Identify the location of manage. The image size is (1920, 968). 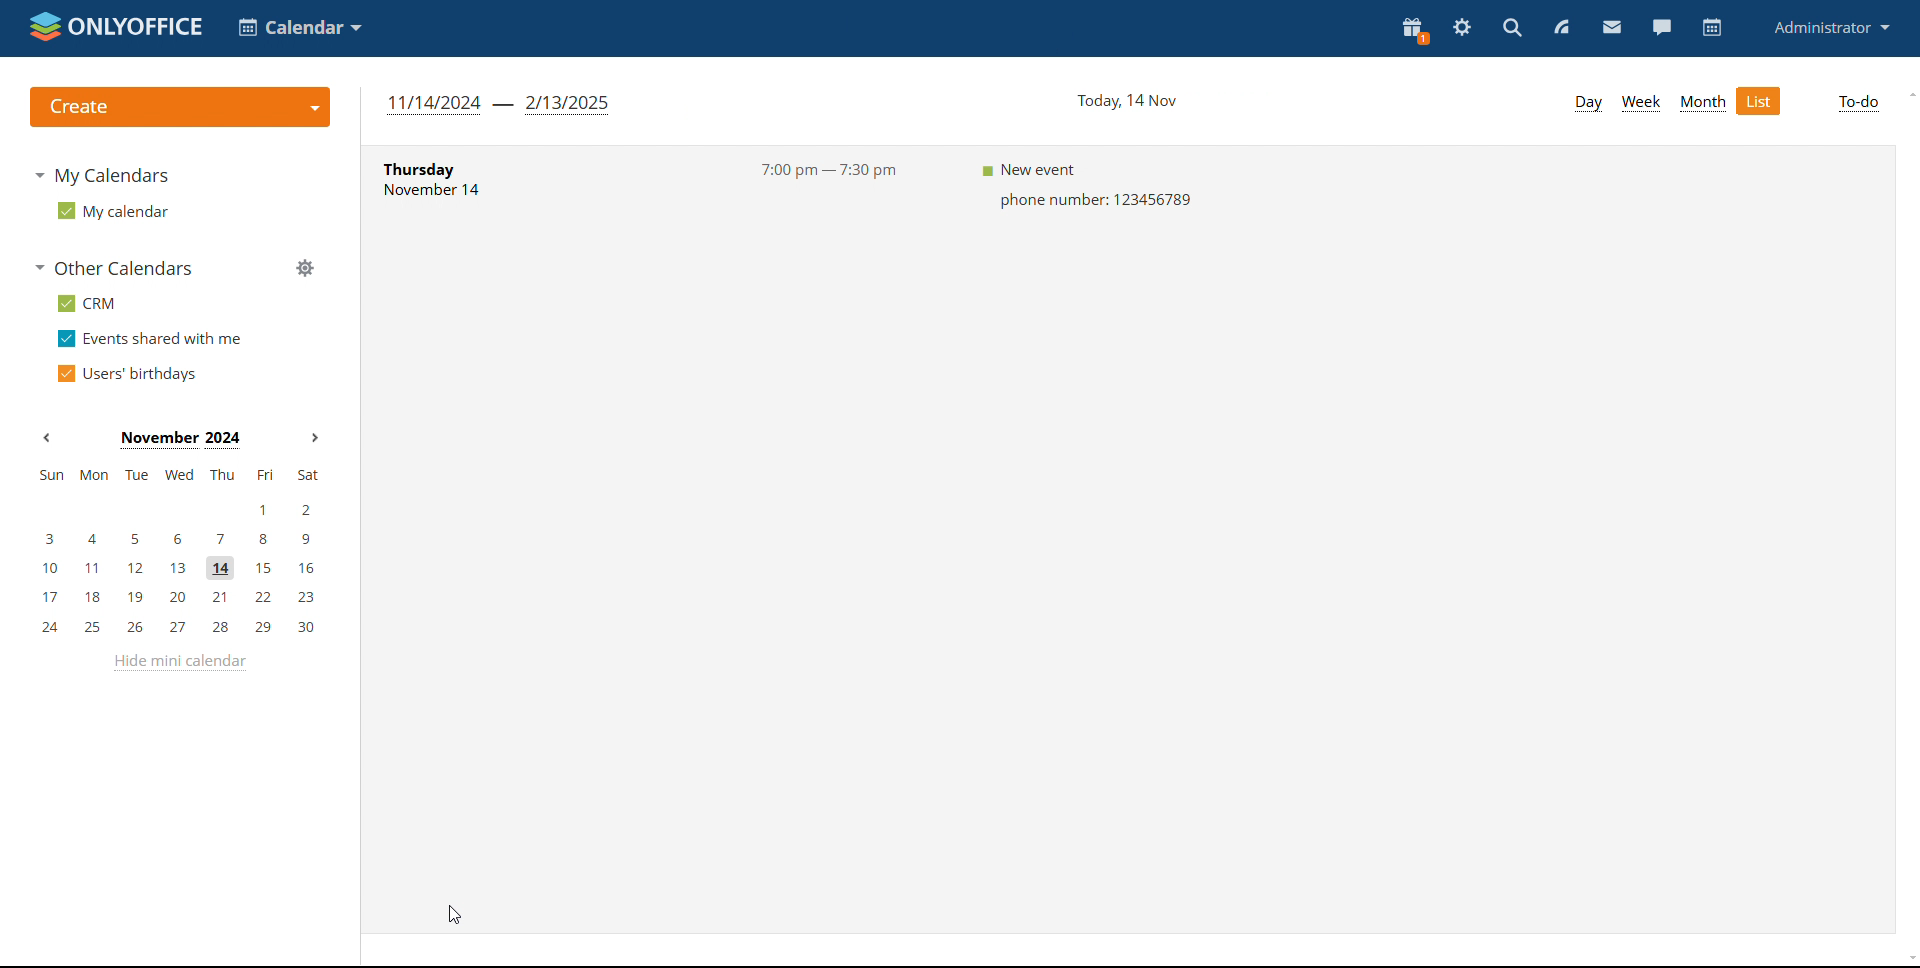
(305, 270).